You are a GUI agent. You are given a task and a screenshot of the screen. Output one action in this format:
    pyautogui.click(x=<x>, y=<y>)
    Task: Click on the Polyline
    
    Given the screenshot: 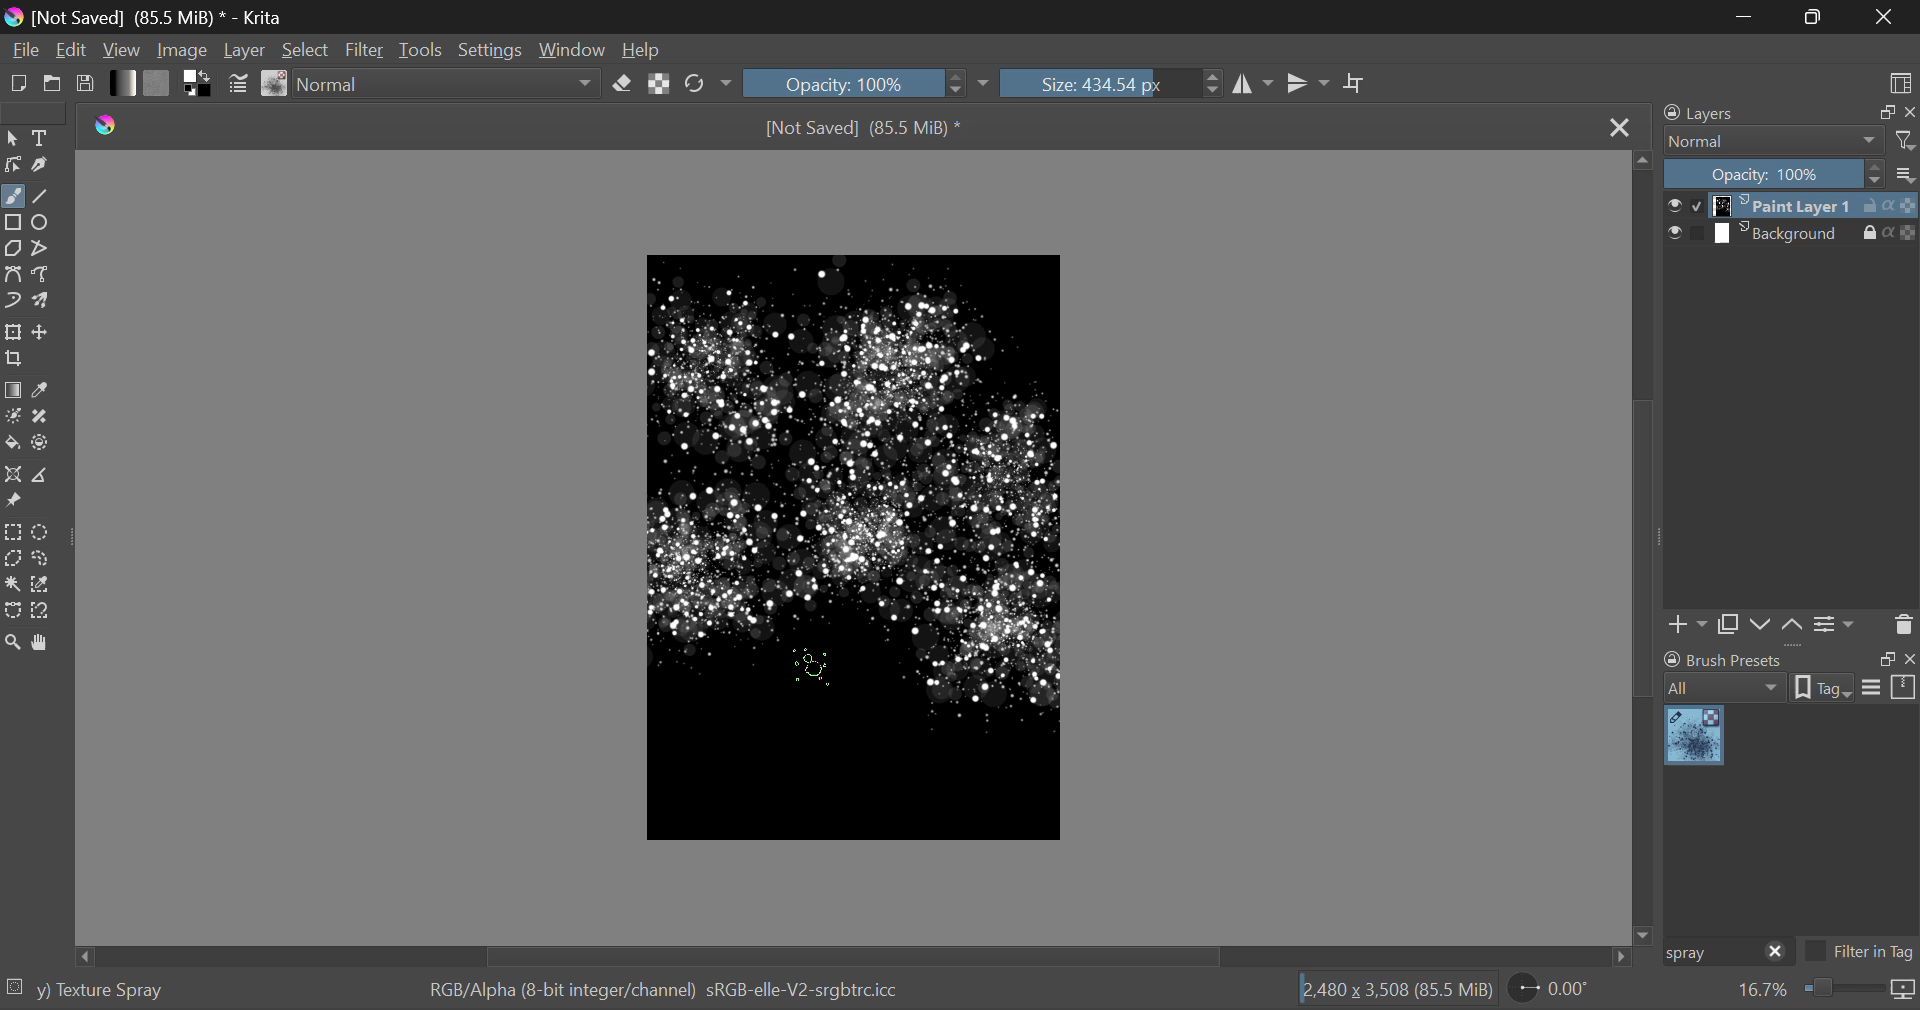 What is the action you would take?
    pyautogui.click(x=42, y=249)
    